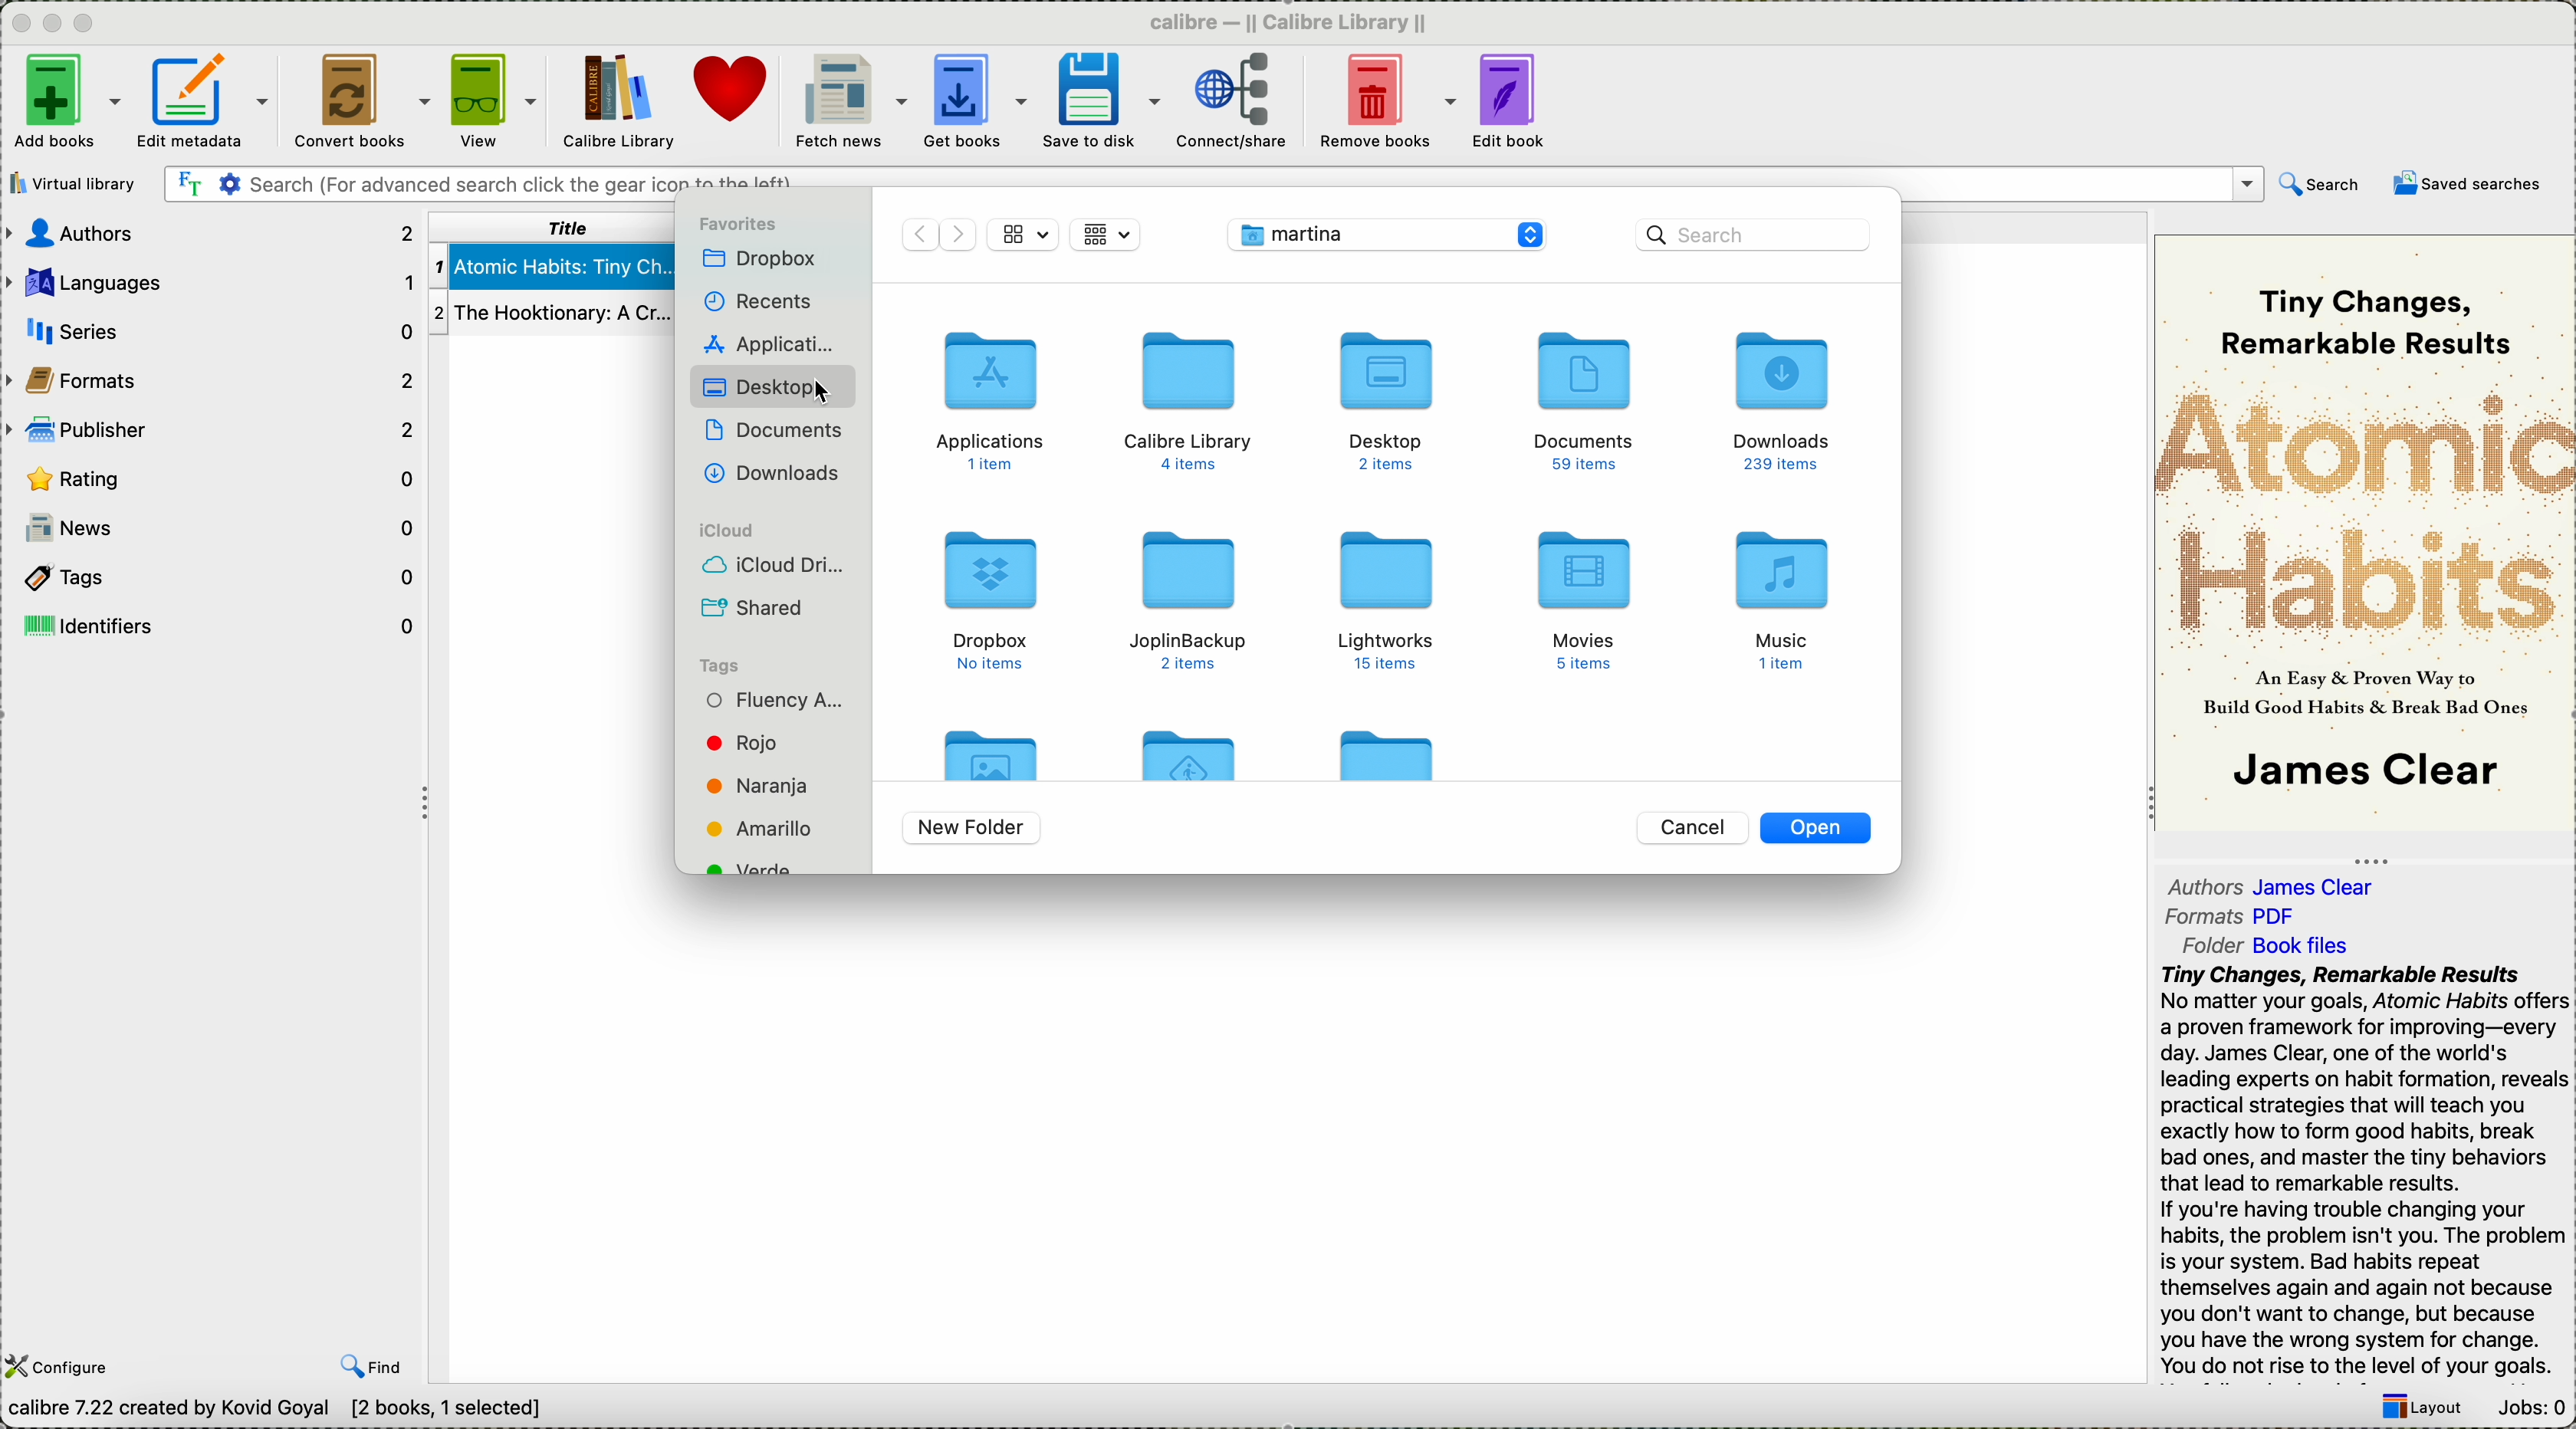 This screenshot has height=1429, width=2576. What do you see at coordinates (1397, 599) in the screenshot?
I see `lightworks` at bounding box center [1397, 599].